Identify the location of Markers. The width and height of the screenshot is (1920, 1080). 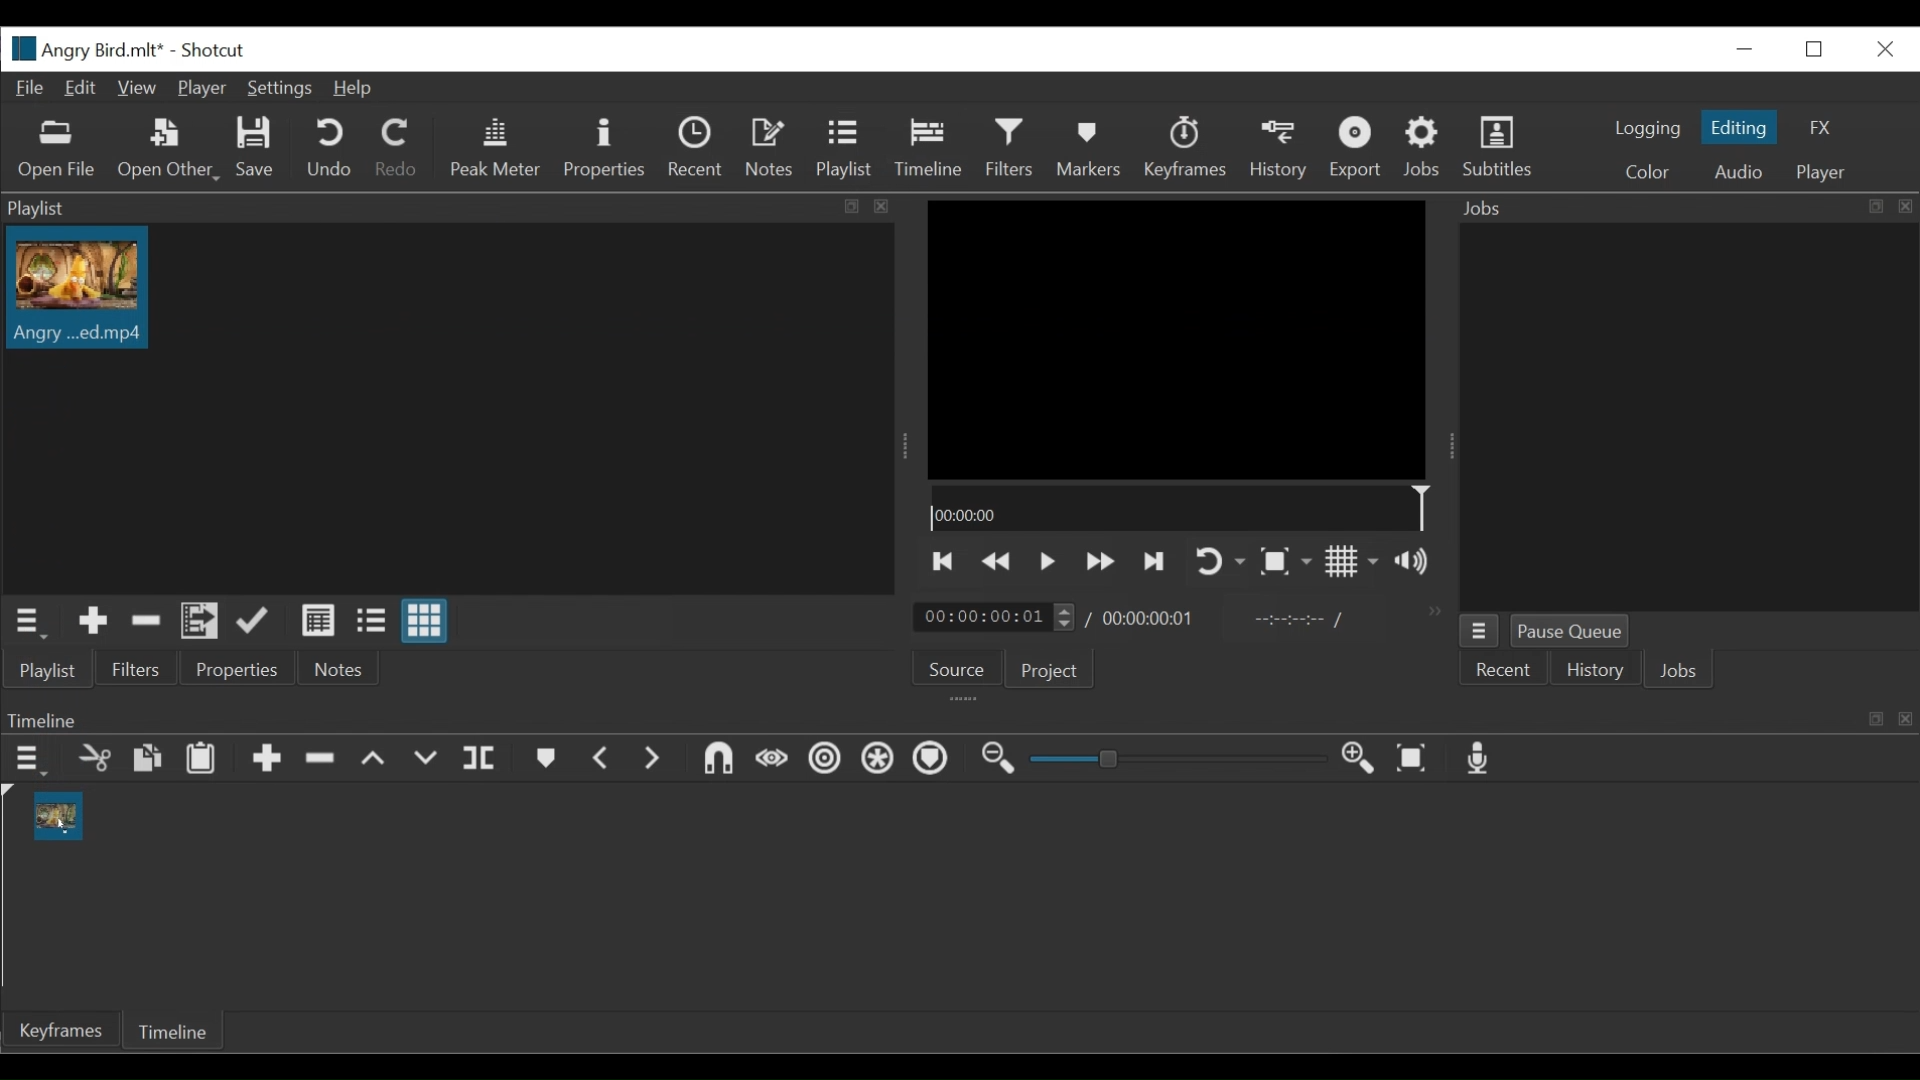
(547, 760).